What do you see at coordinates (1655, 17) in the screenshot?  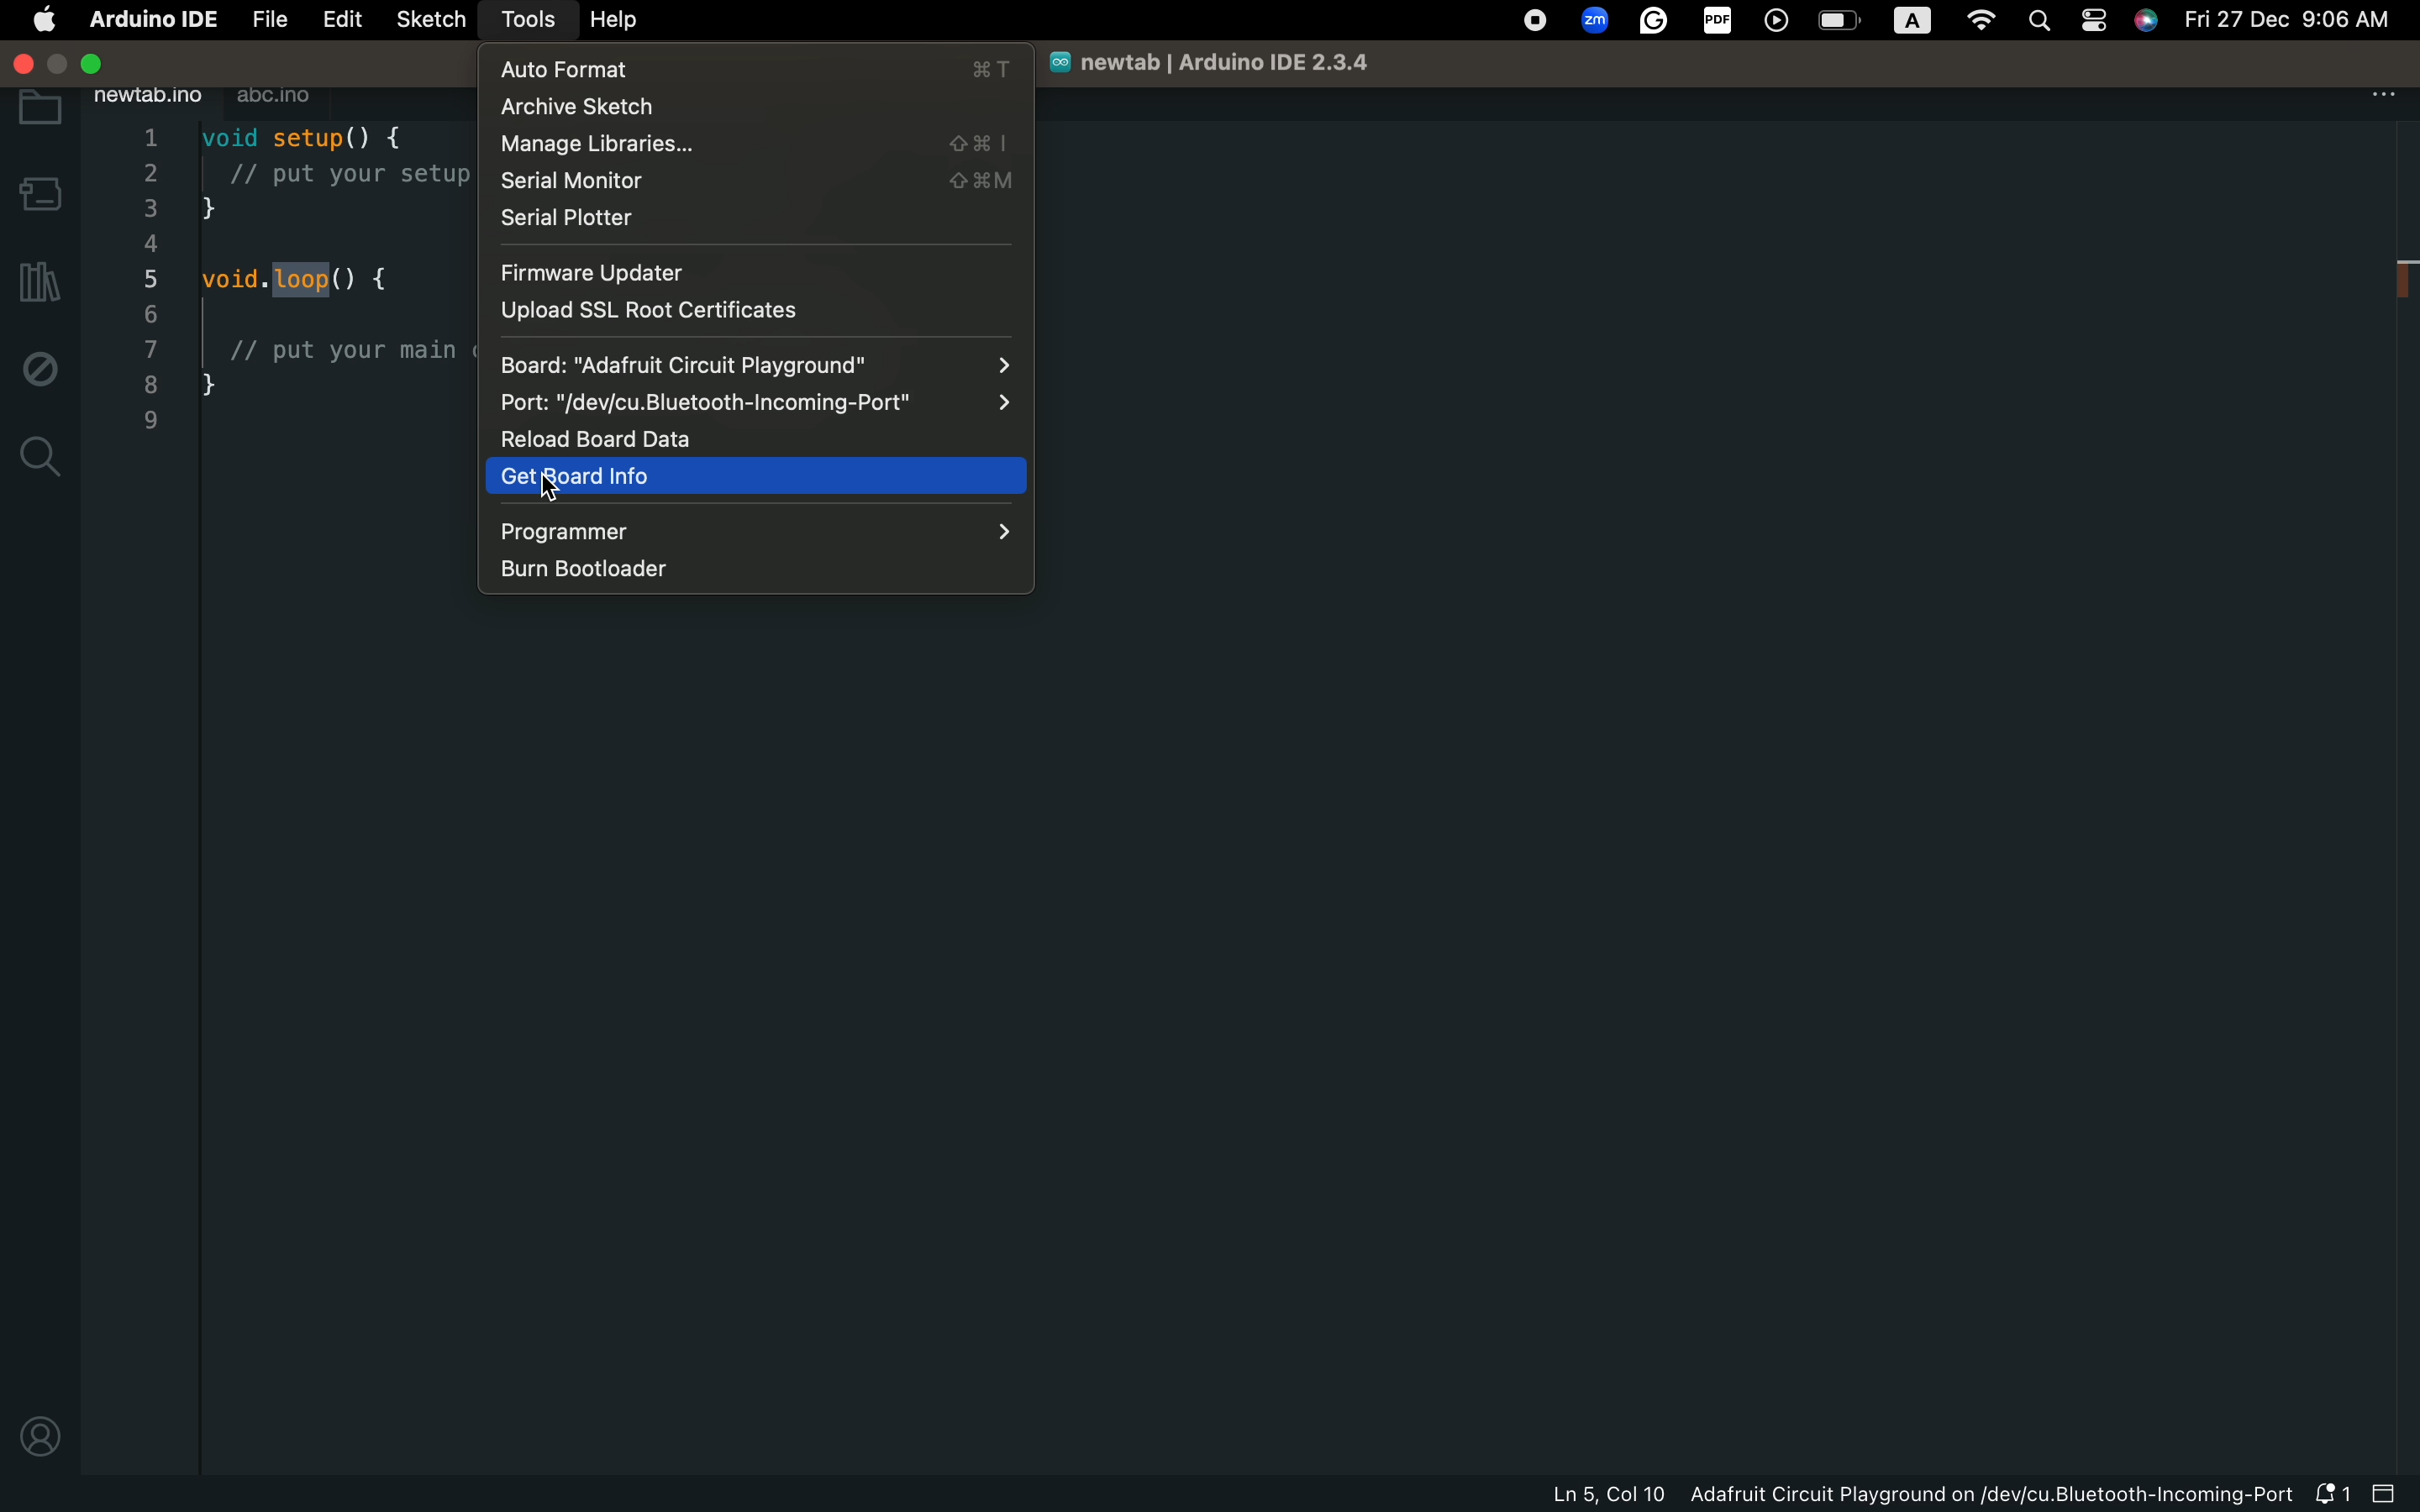 I see `Grammerly` at bounding box center [1655, 17].